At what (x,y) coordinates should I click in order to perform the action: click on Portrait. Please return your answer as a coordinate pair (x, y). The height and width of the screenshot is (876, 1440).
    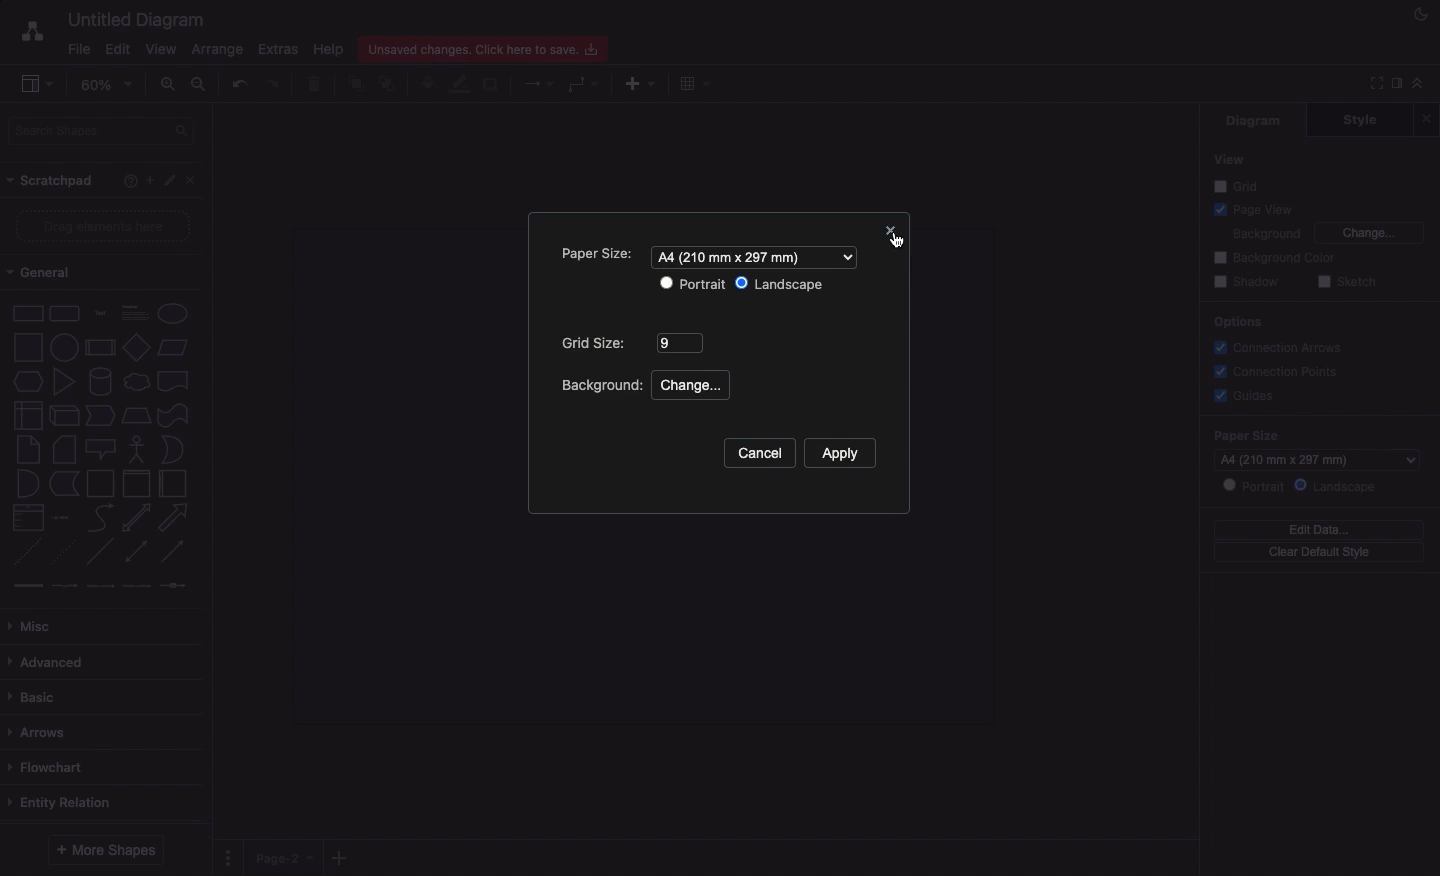
    Looking at the image, I should click on (1252, 485).